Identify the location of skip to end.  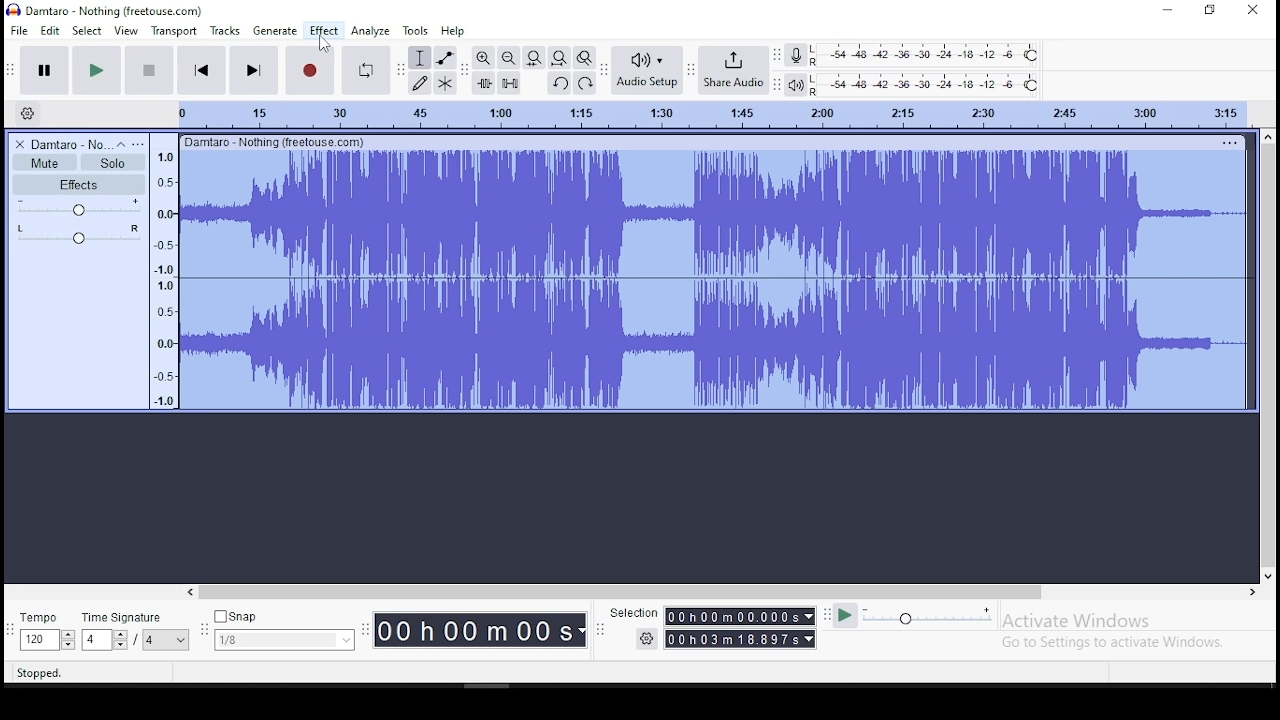
(253, 71).